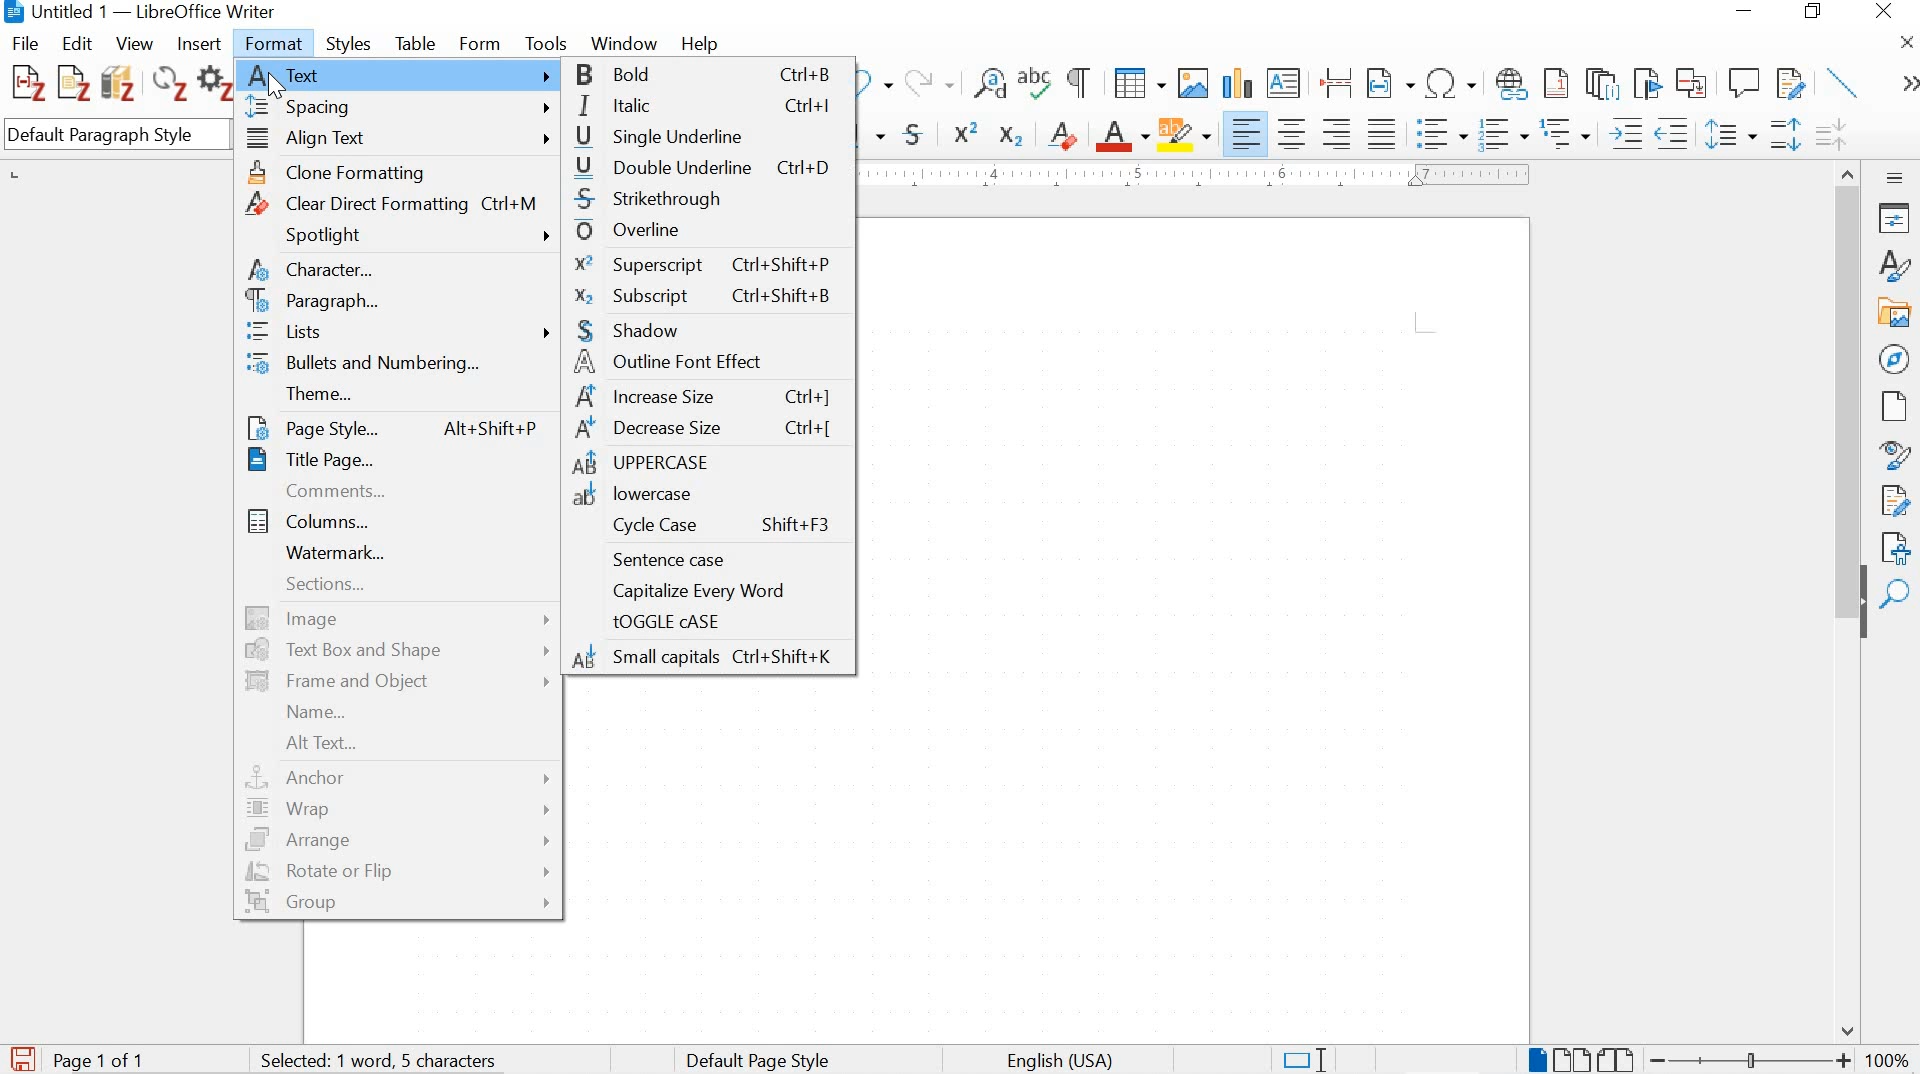  I want to click on comments, so click(392, 491).